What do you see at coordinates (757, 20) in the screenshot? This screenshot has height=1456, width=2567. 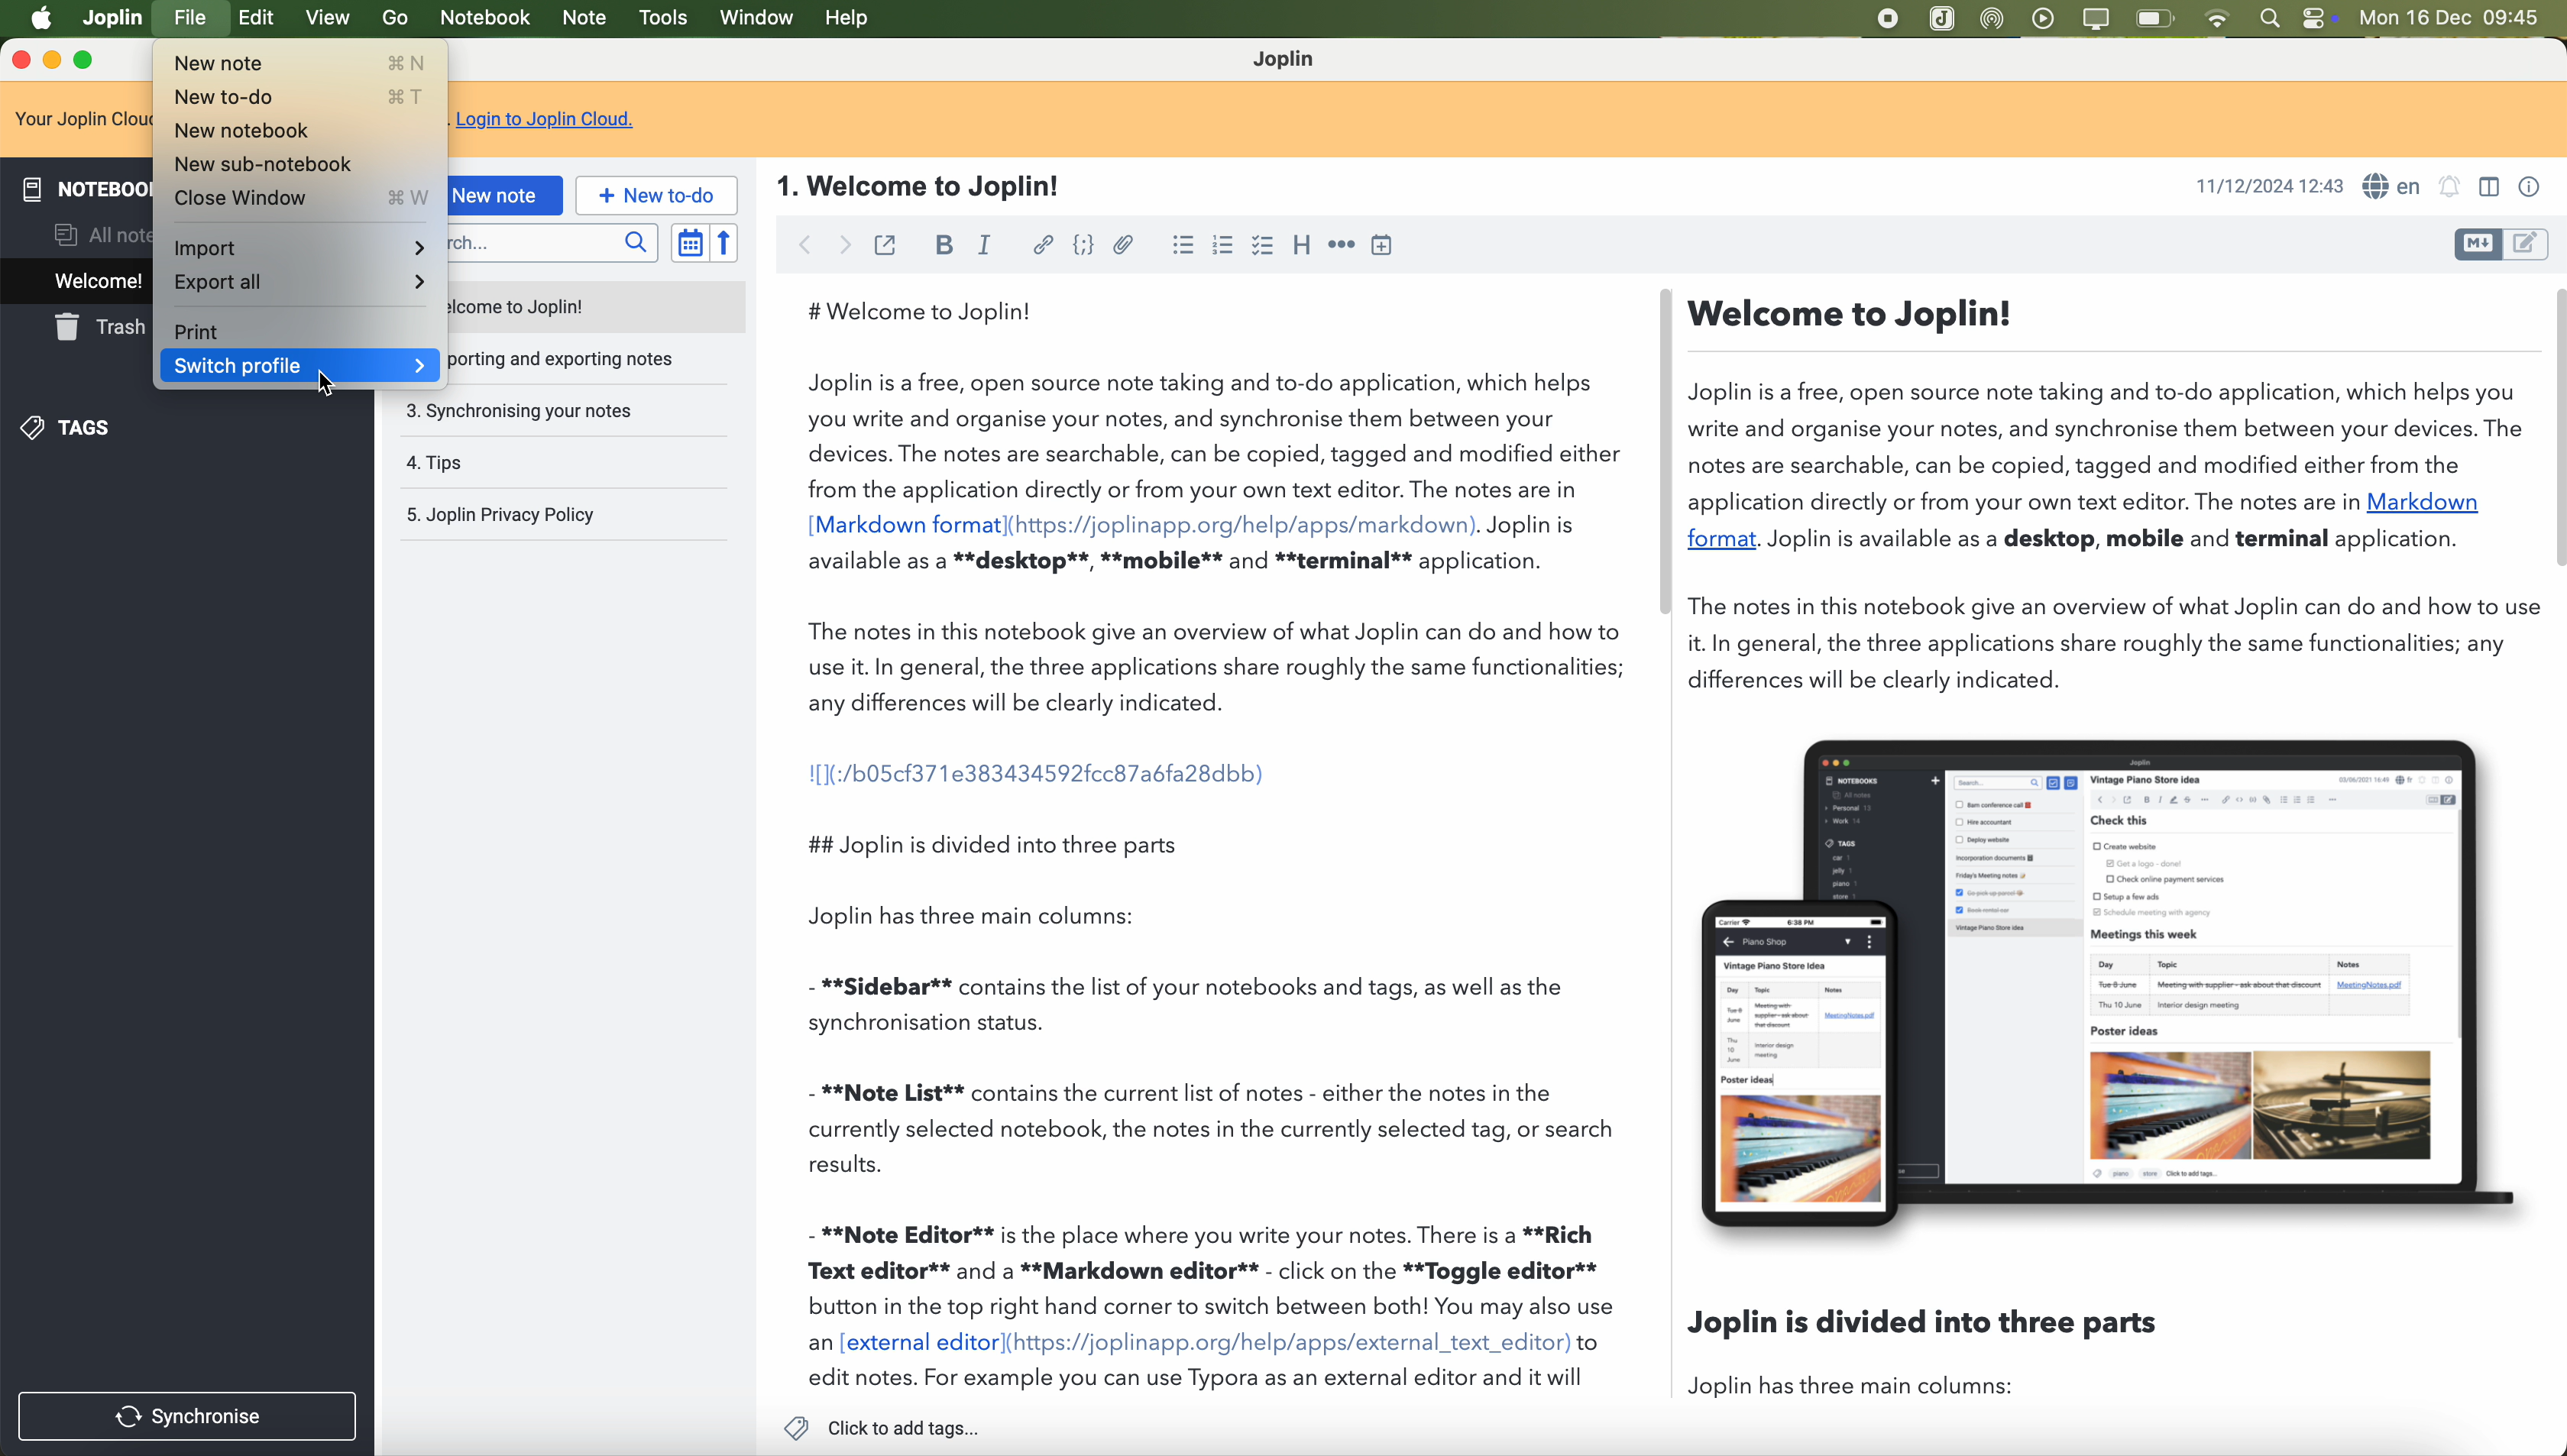 I see `window` at bounding box center [757, 20].